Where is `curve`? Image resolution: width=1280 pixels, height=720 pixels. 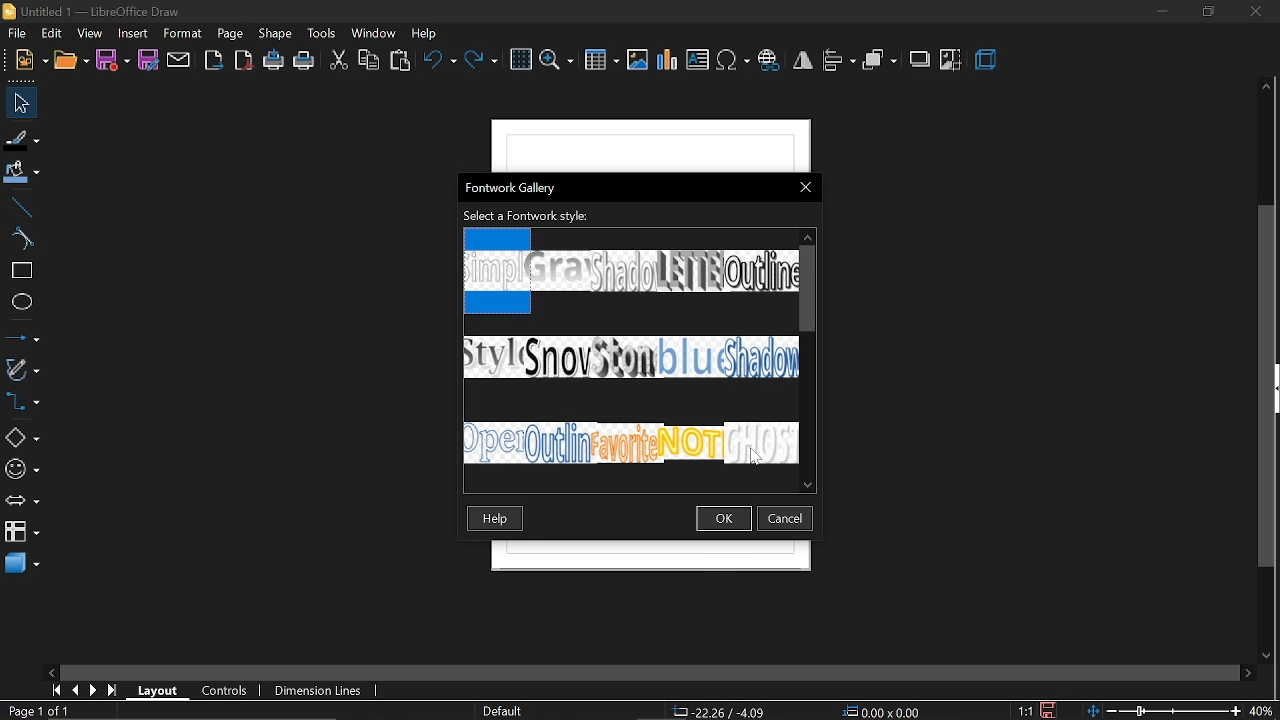
curve is located at coordinates (18, 240).